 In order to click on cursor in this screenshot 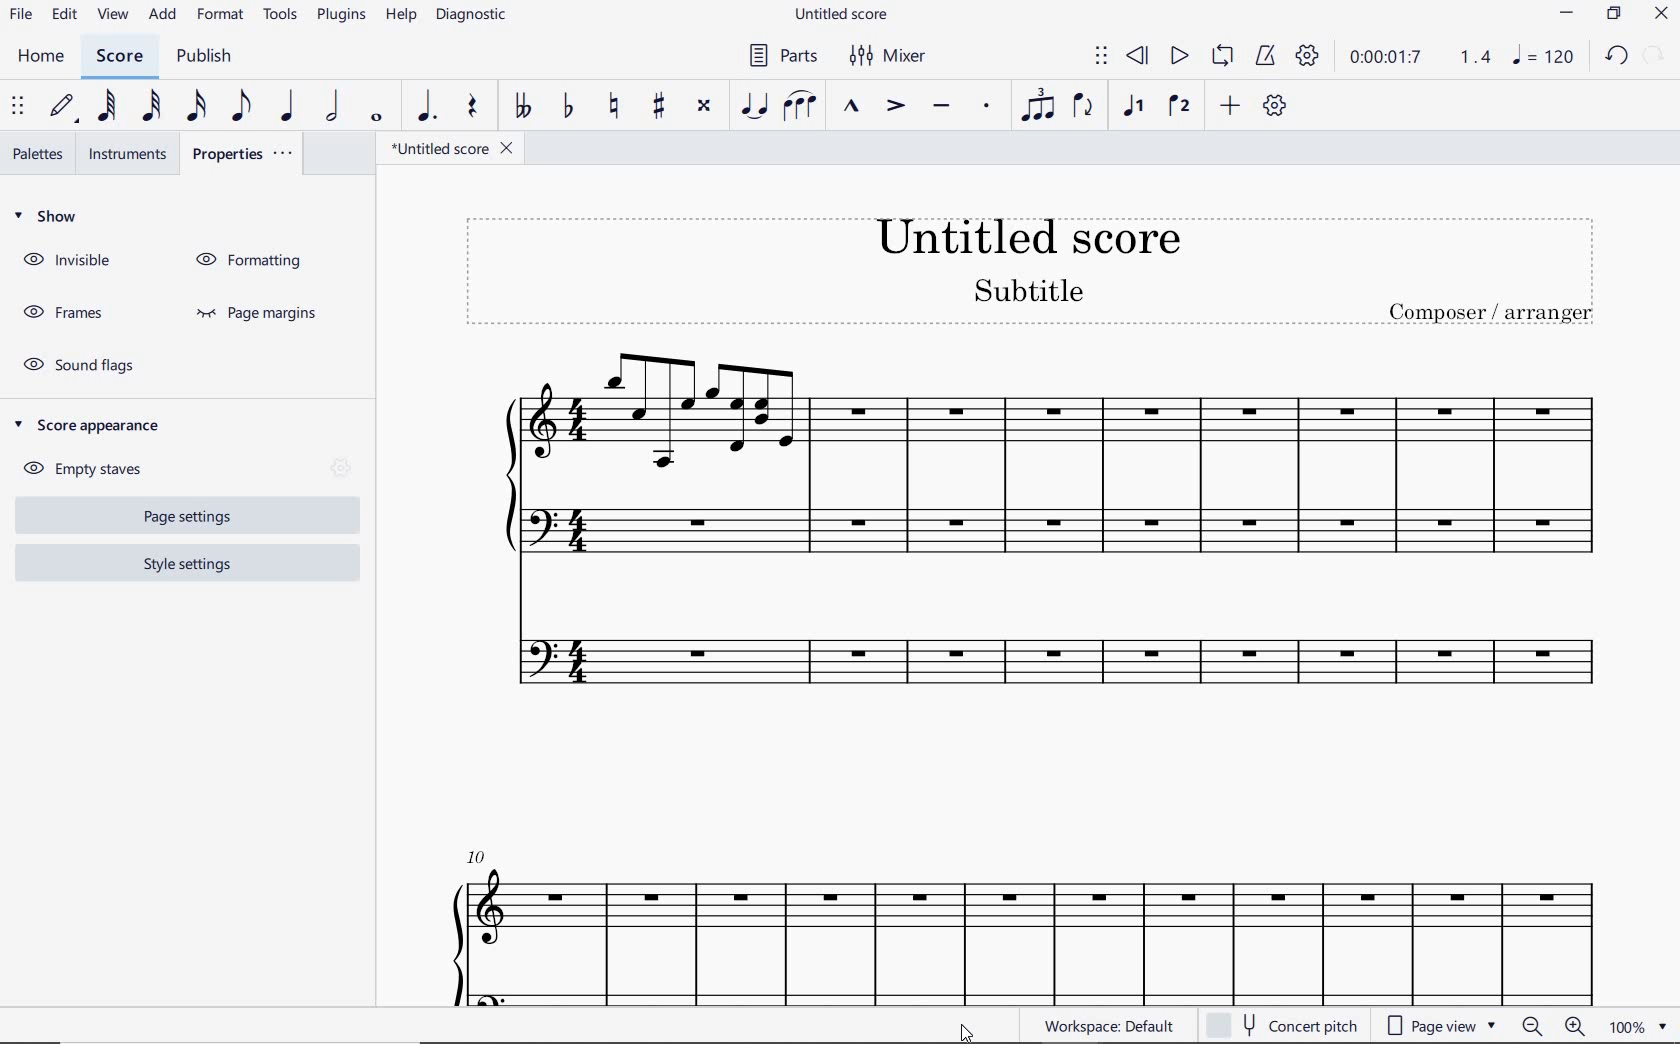, I will do `click(969, 1027)`.